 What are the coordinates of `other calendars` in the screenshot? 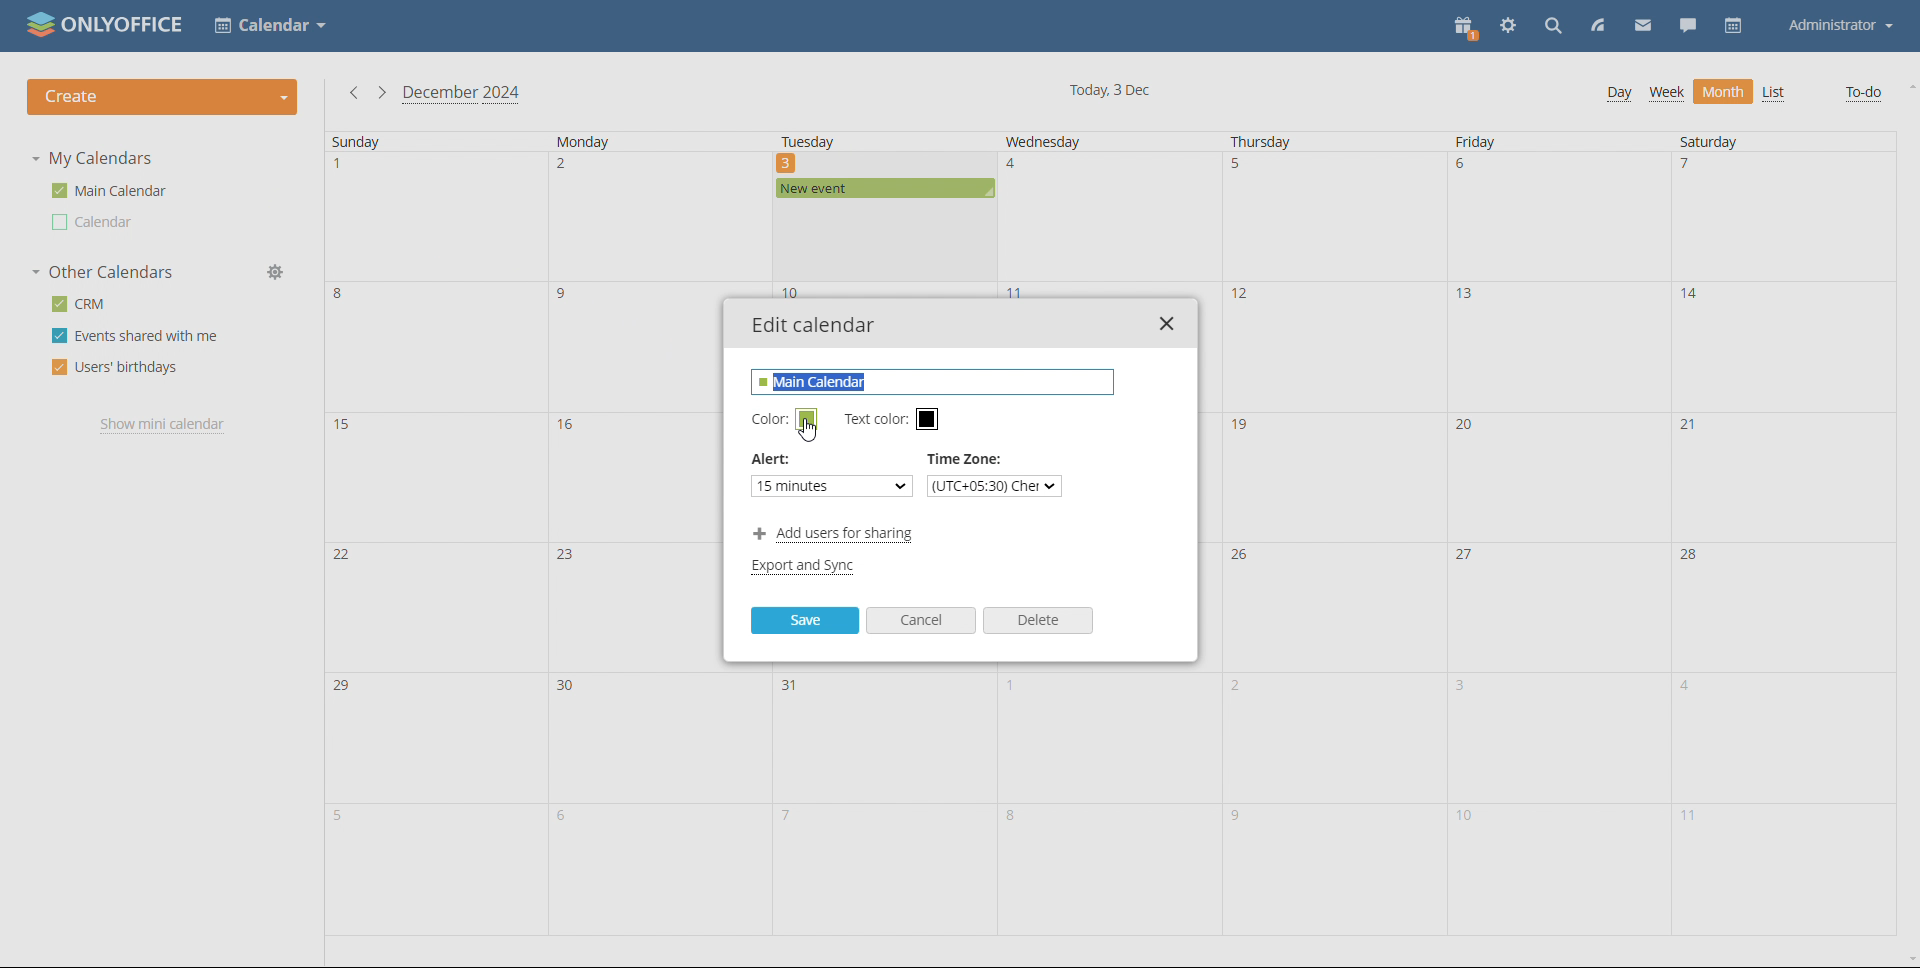 It's located at (102, 273).